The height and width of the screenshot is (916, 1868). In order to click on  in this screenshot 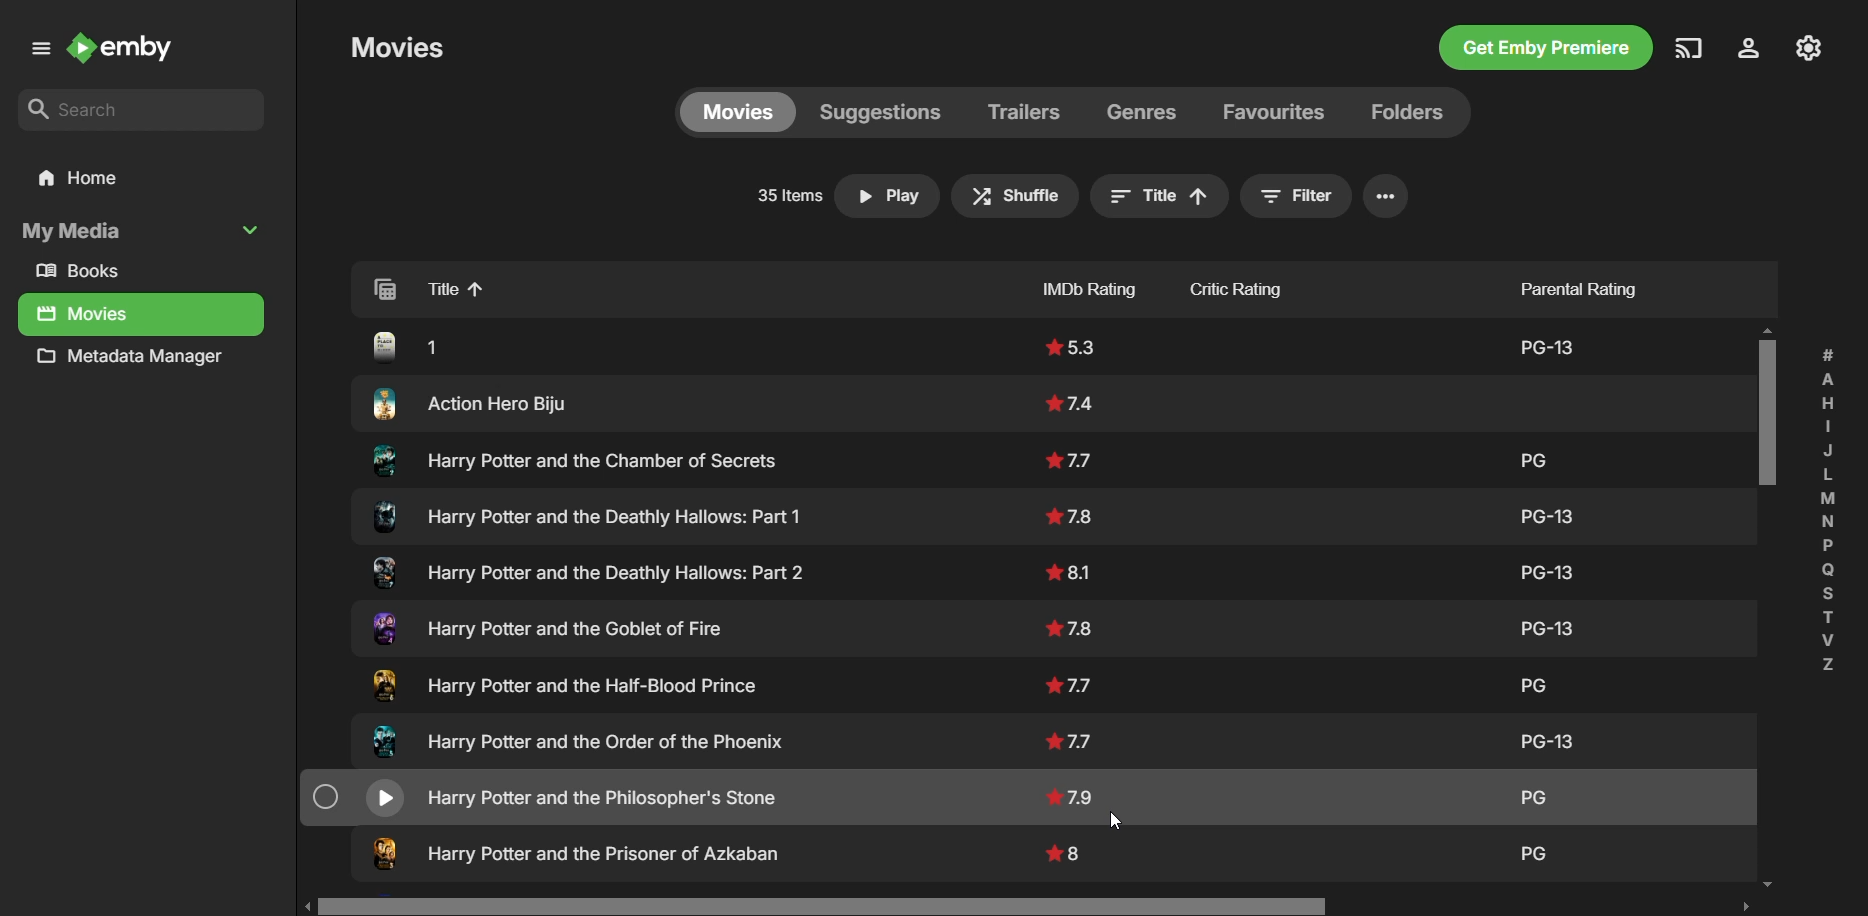, I will do `click(1073, 625)`.